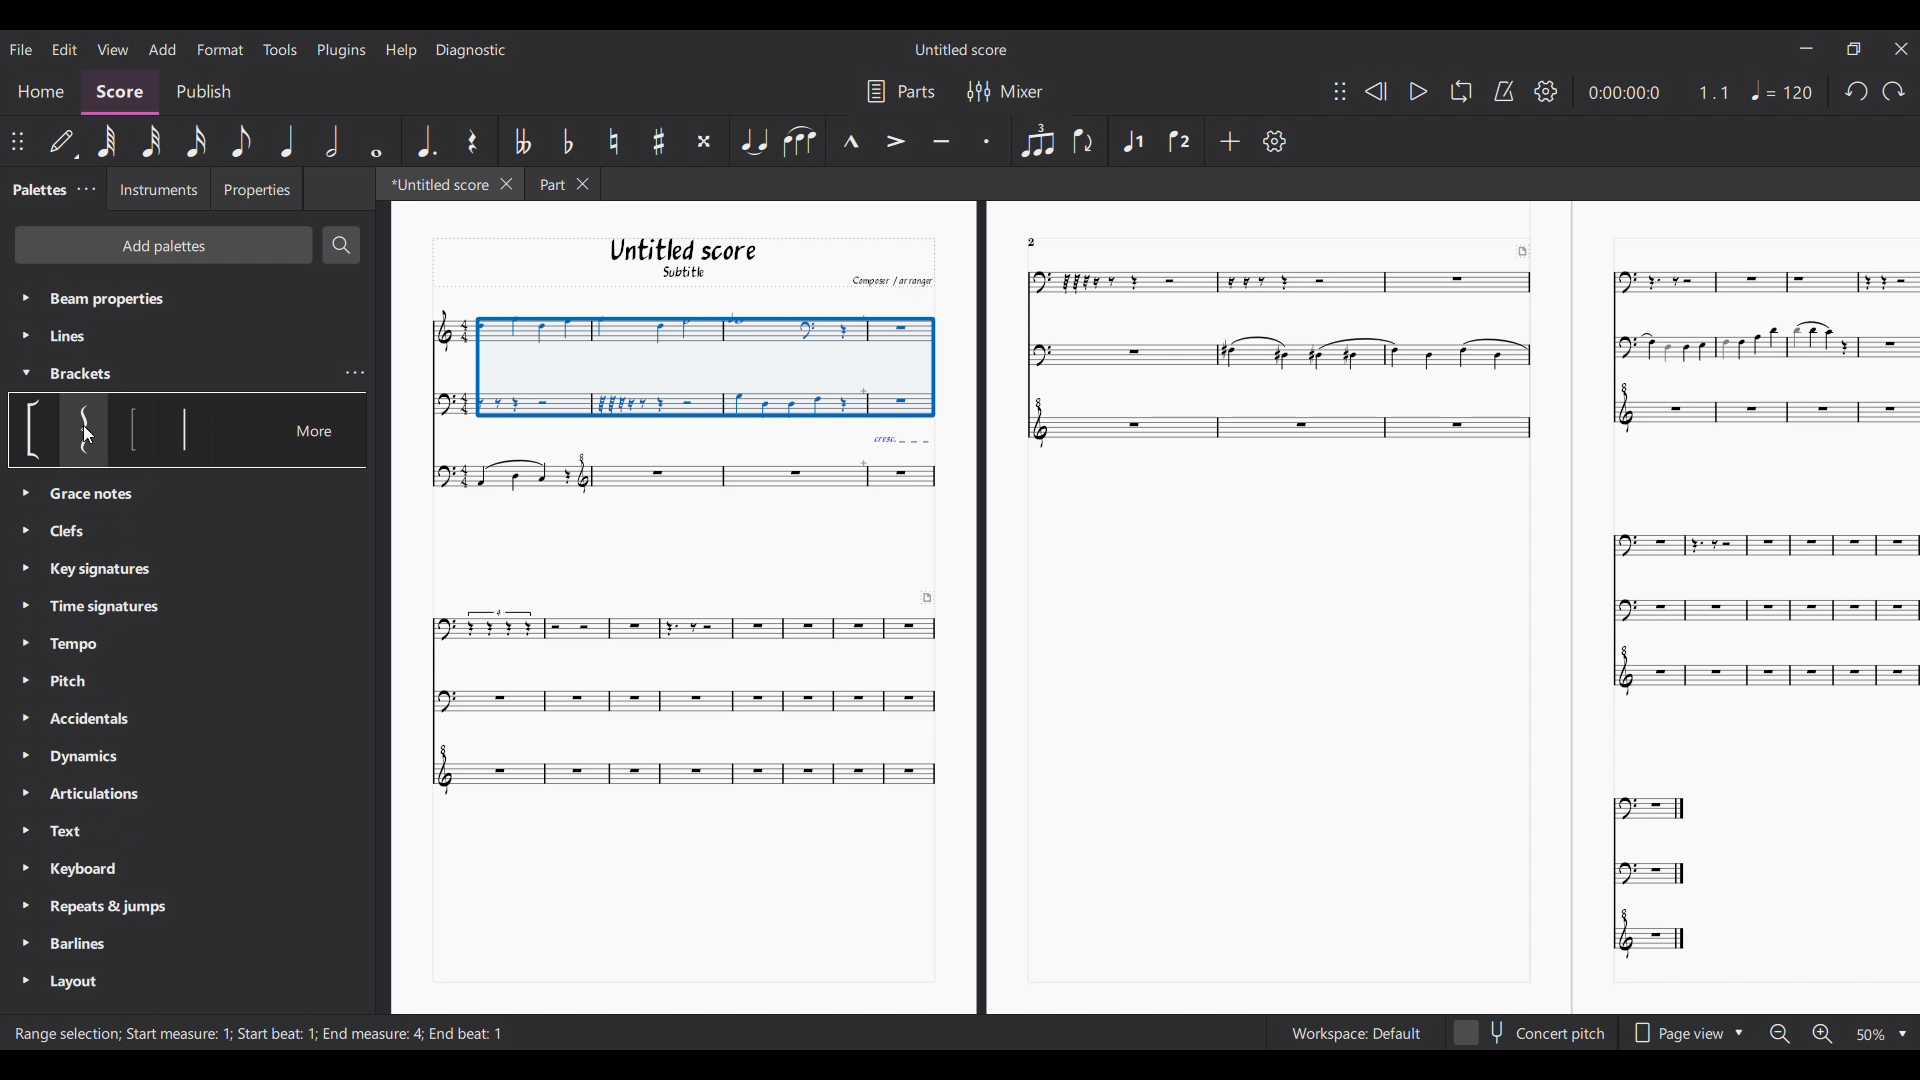  What do you see at coordinates (21, 640) in the screenshot?
I see `` at bounding box center [21, 640].